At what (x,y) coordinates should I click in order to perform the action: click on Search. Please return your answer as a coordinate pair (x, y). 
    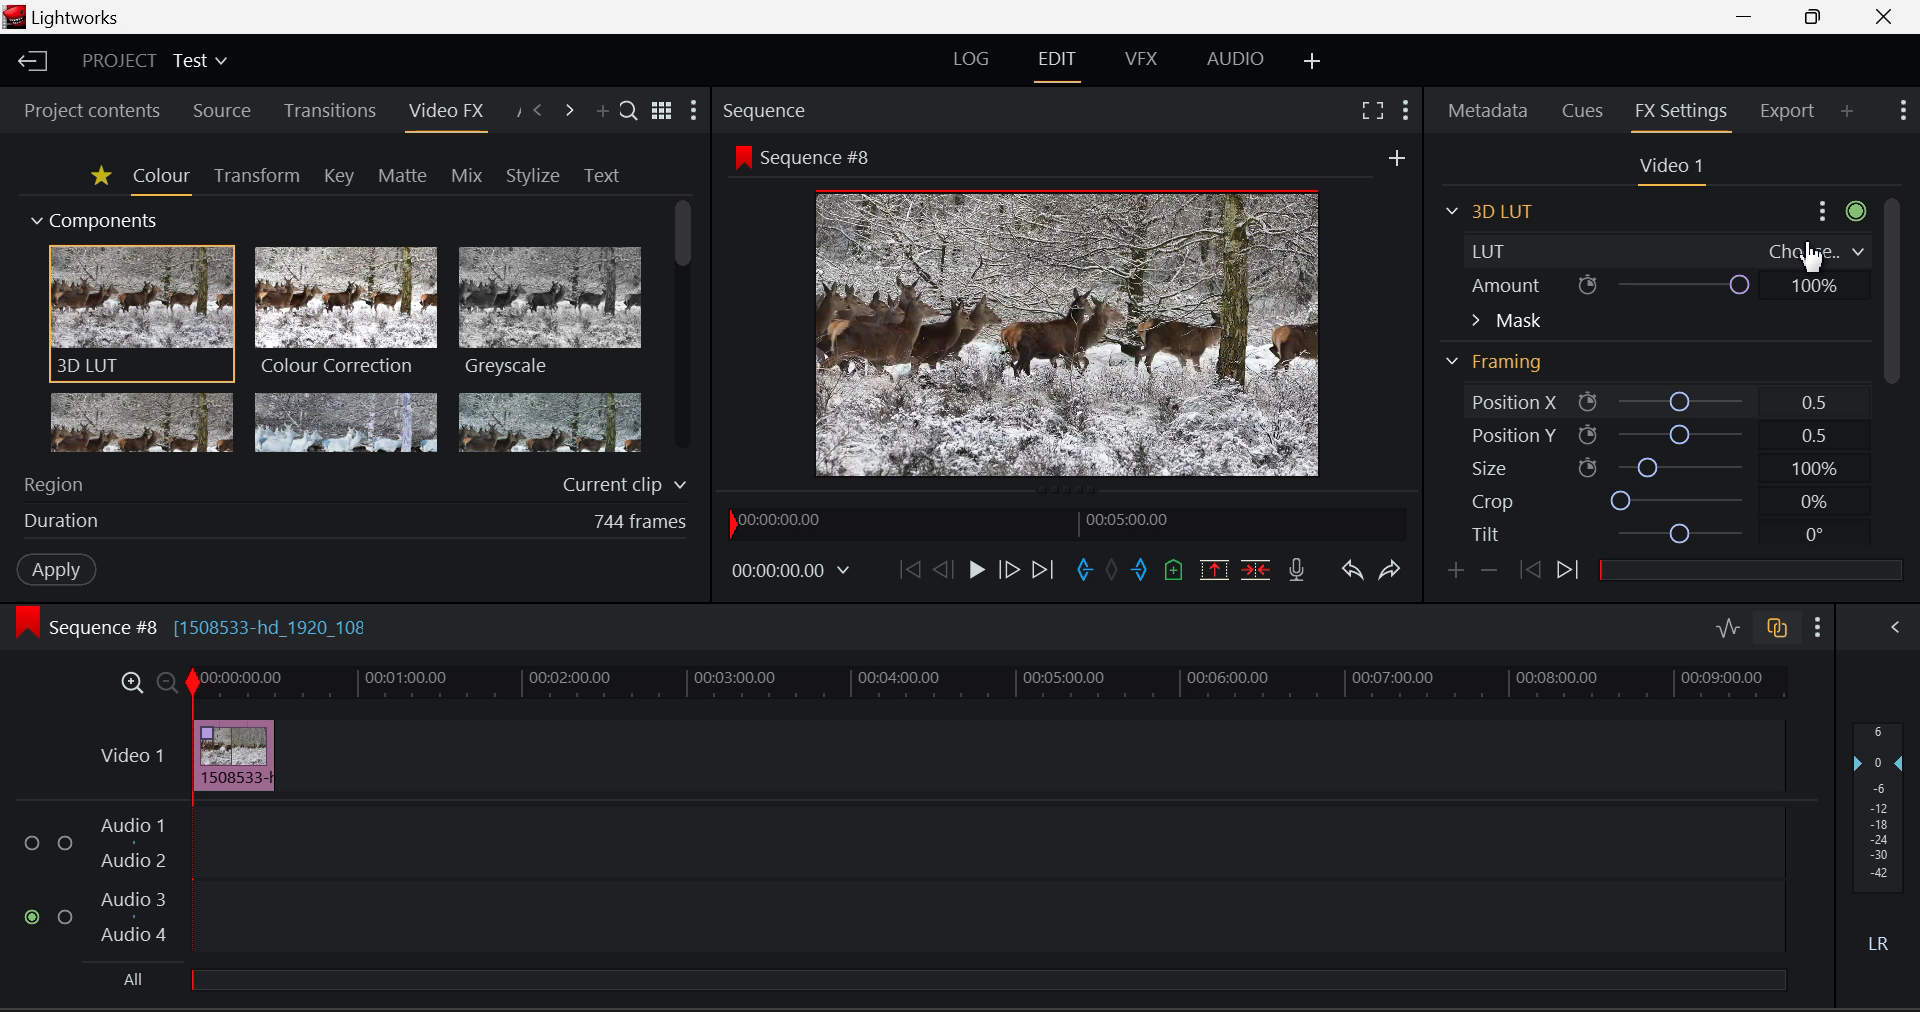
    Looking at the image, I should click on (626, 105).